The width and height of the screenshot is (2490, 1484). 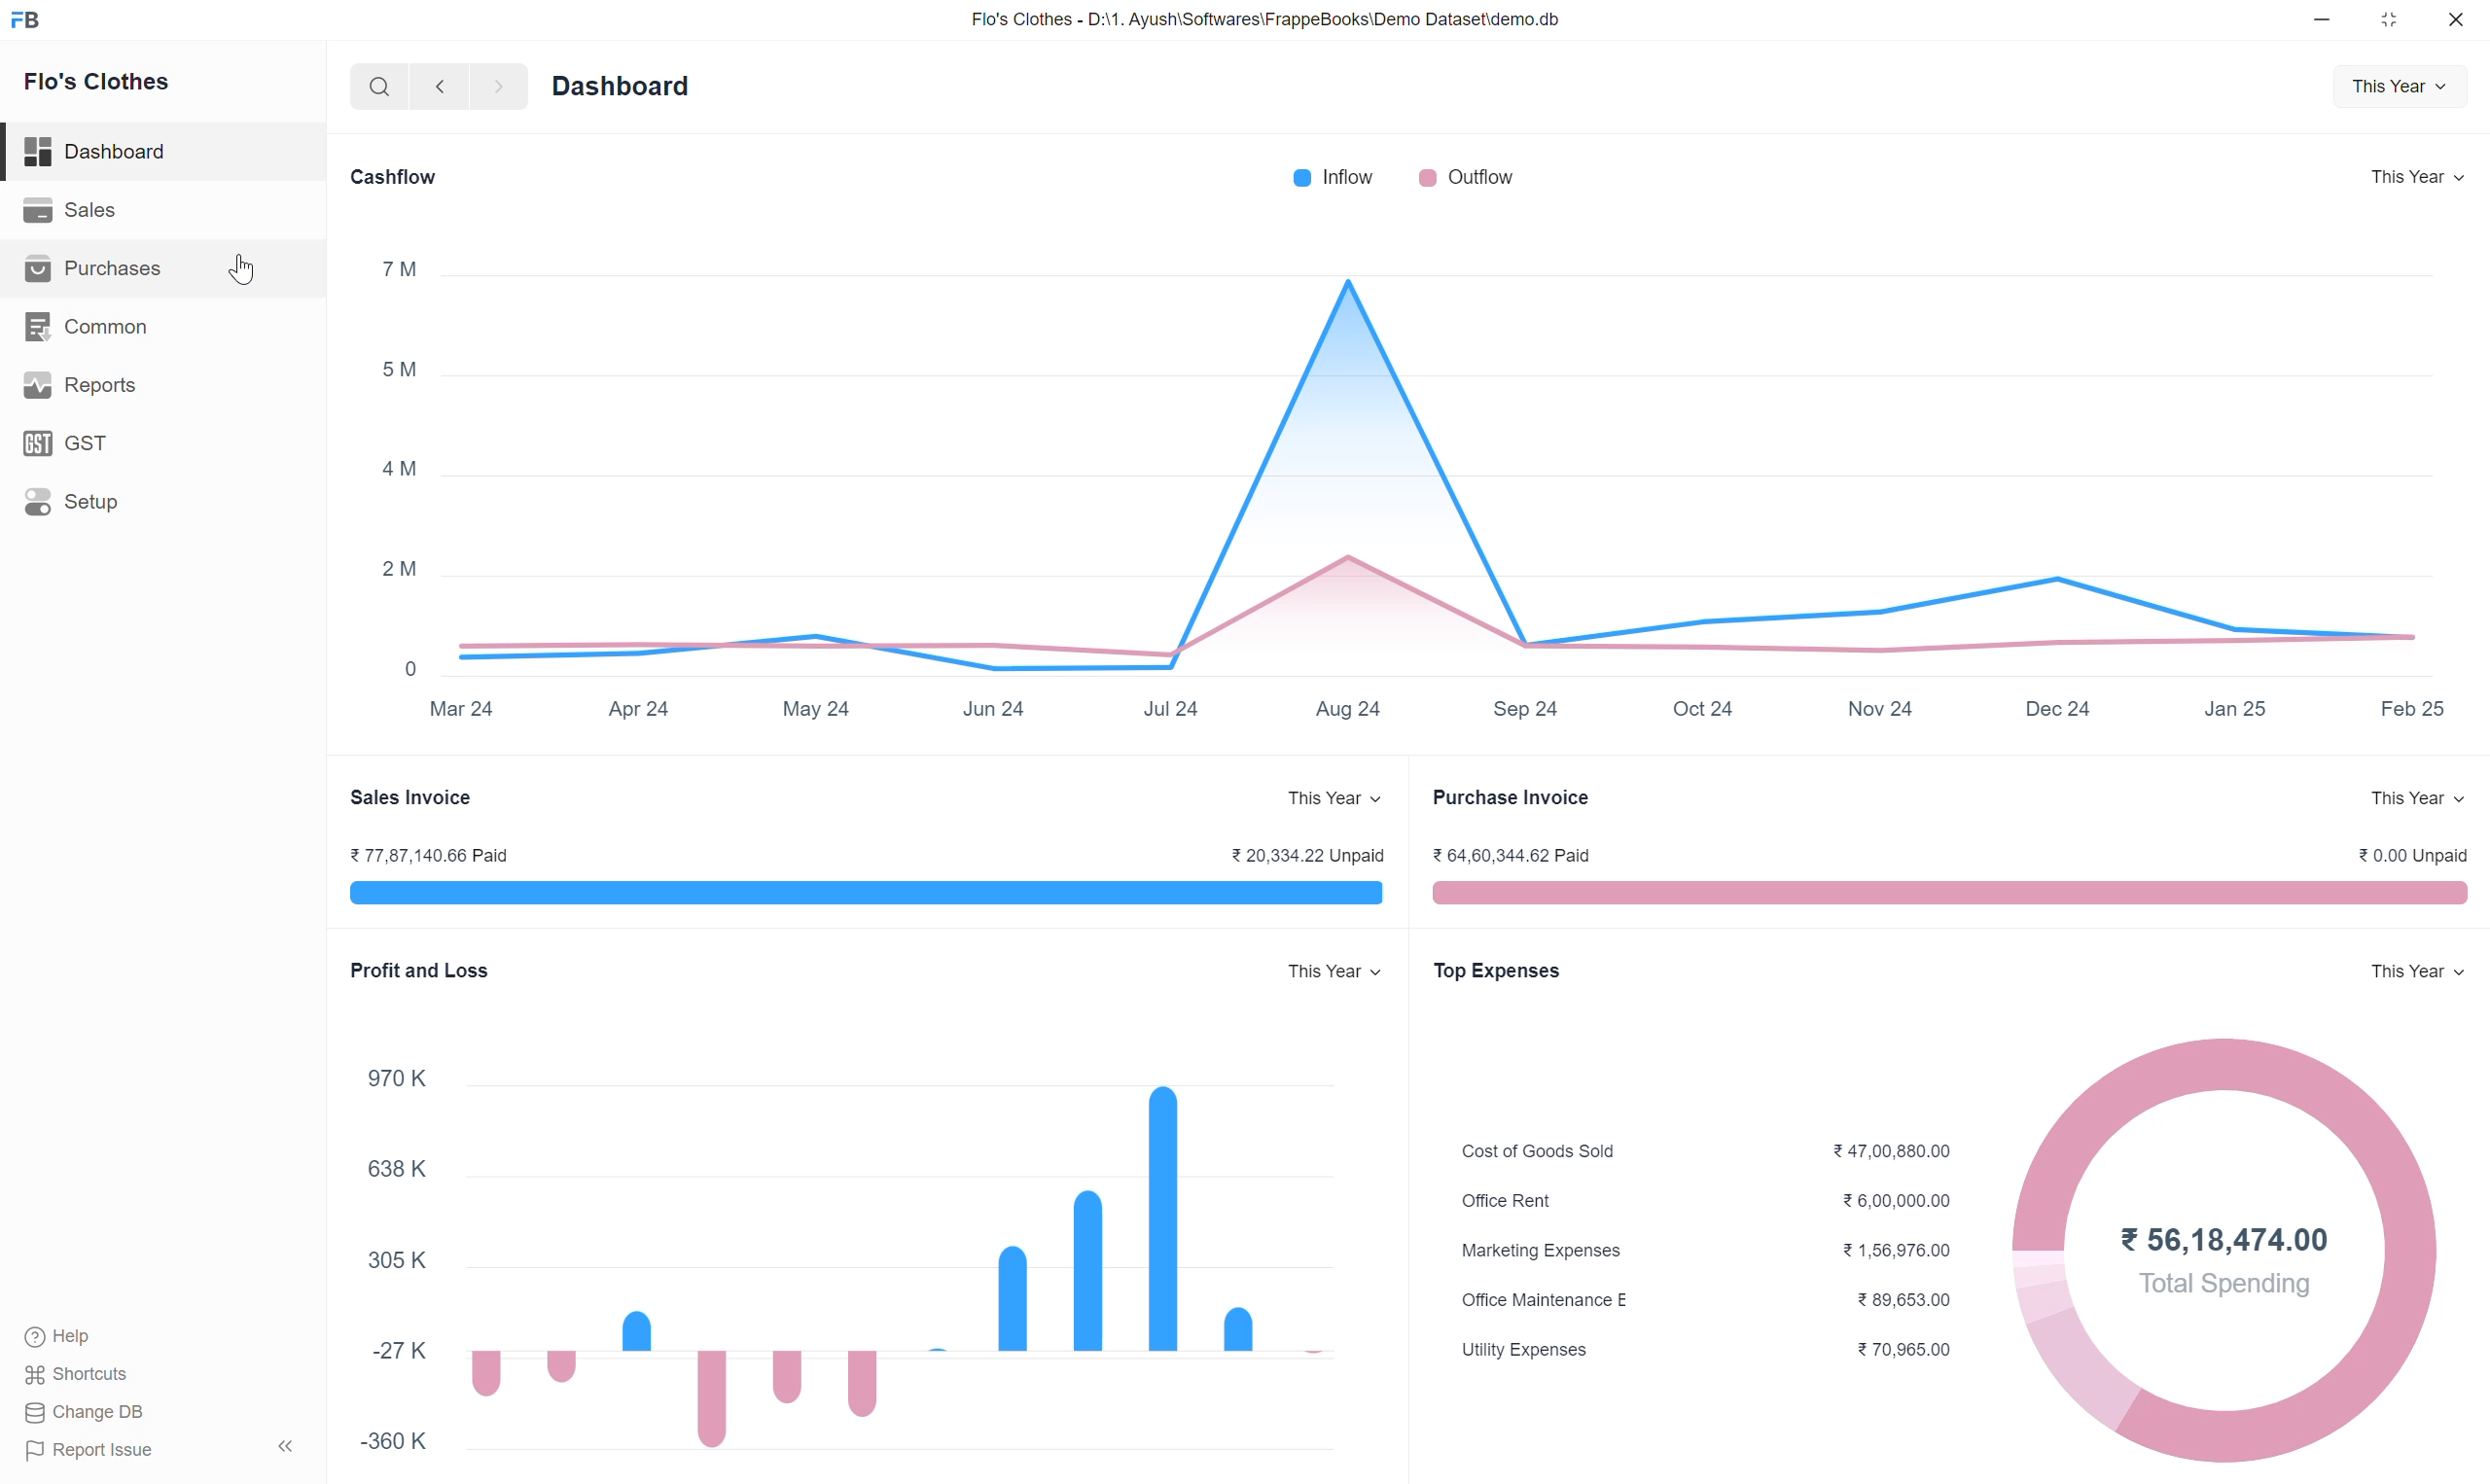 I want to click on This Year, so click(x=2401, y=87).